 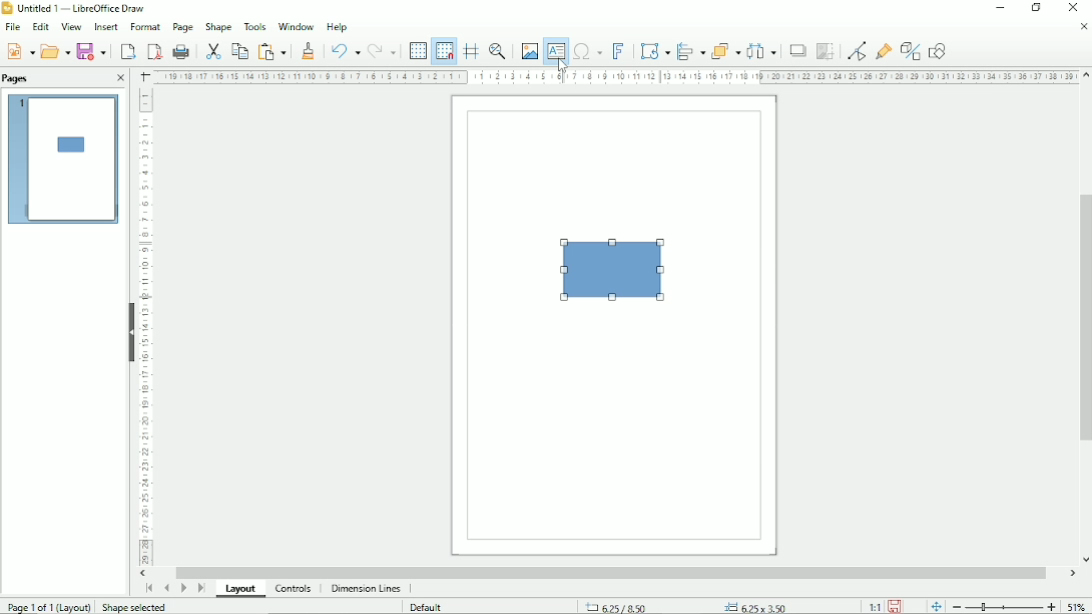 What do you see at coordinates (725, 49) in the screenshot?
I see `Arrange` at bounding box center [725, 49].